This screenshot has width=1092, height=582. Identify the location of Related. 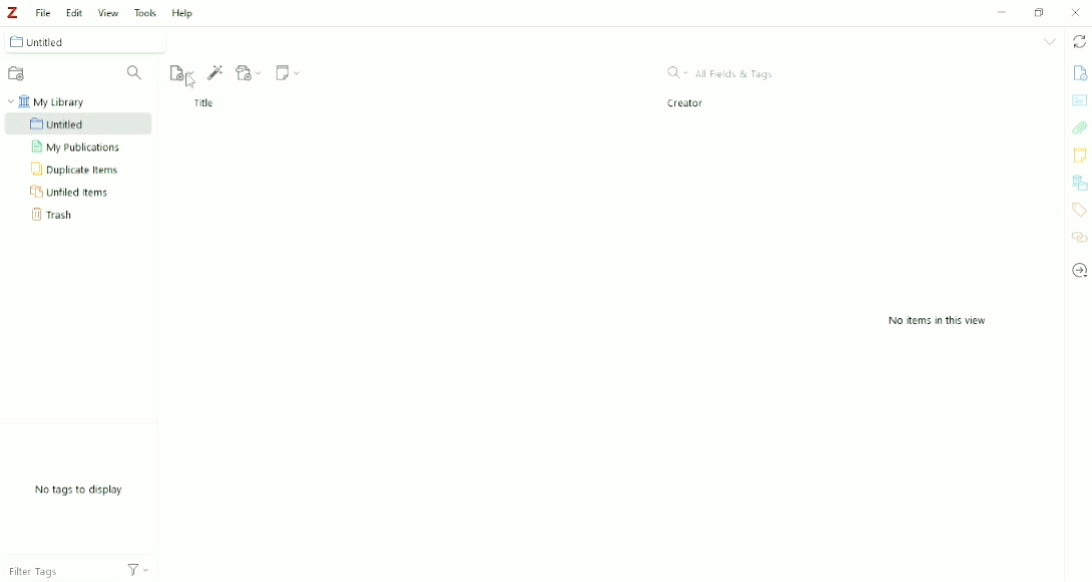
(1079, 236).